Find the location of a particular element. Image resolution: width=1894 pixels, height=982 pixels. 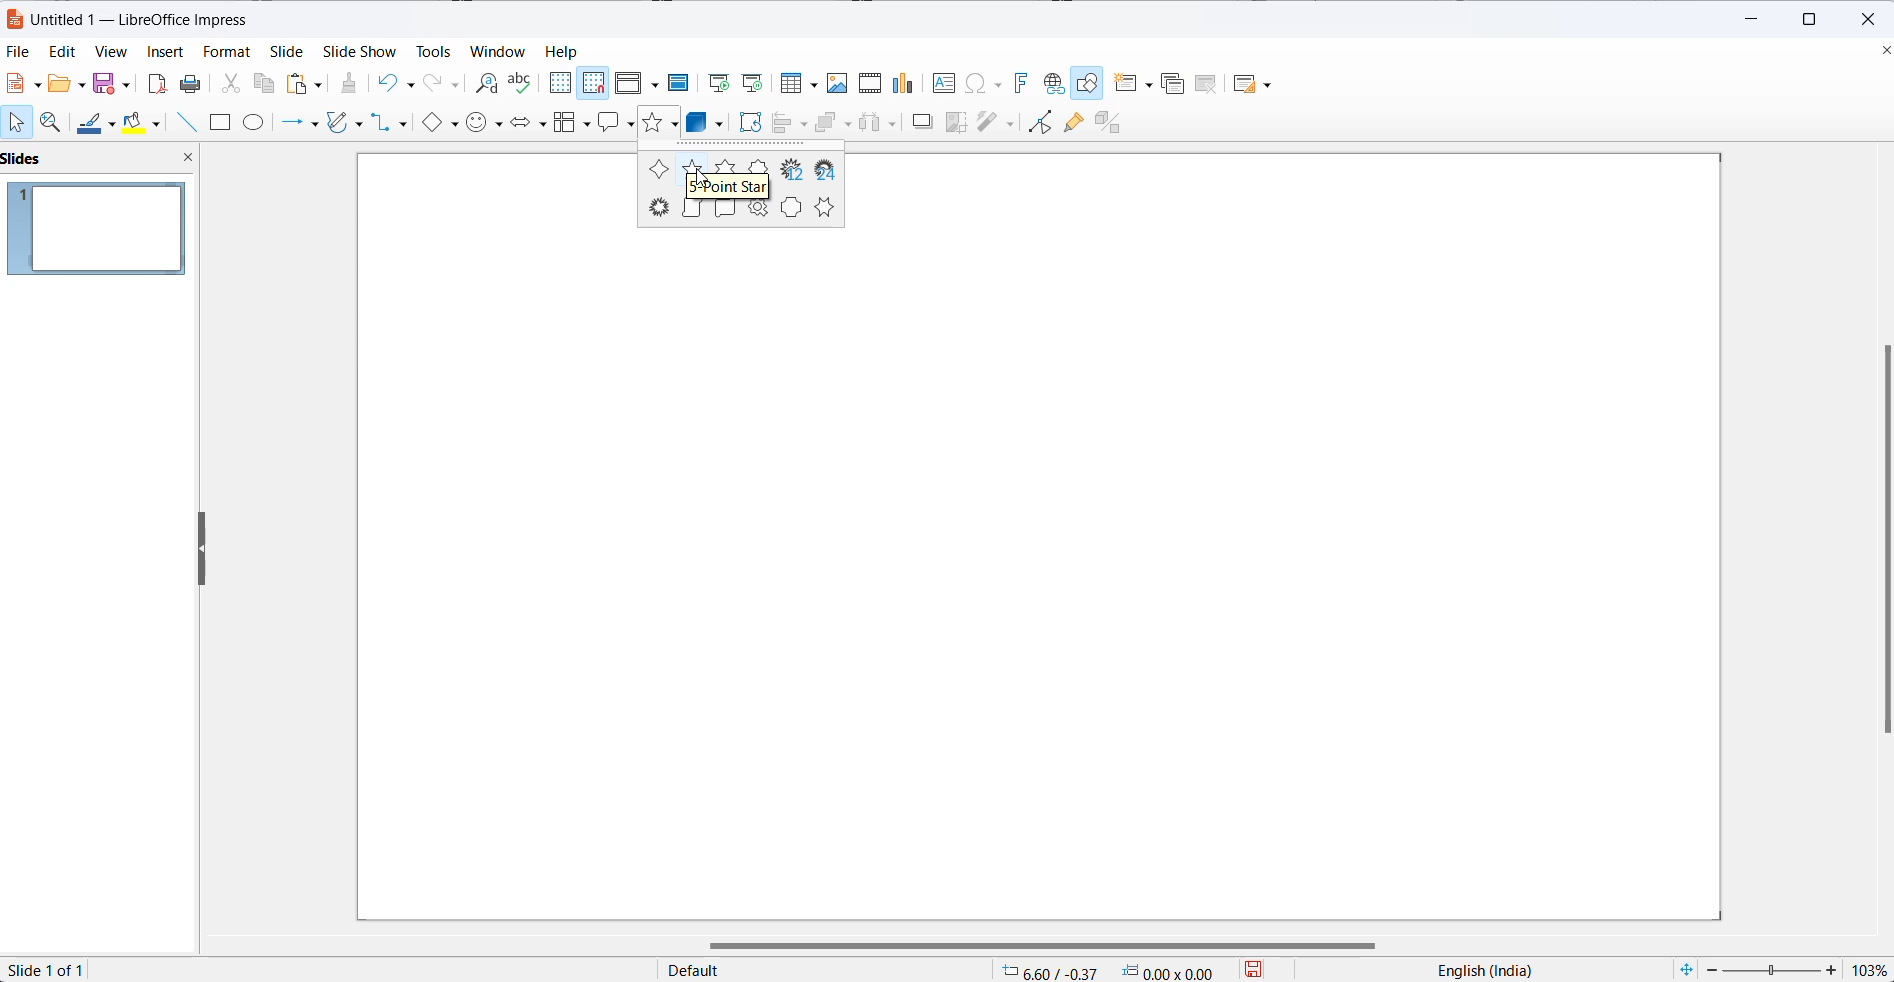

SLIDE LAYOUT is located at coordinates (1253, 83).